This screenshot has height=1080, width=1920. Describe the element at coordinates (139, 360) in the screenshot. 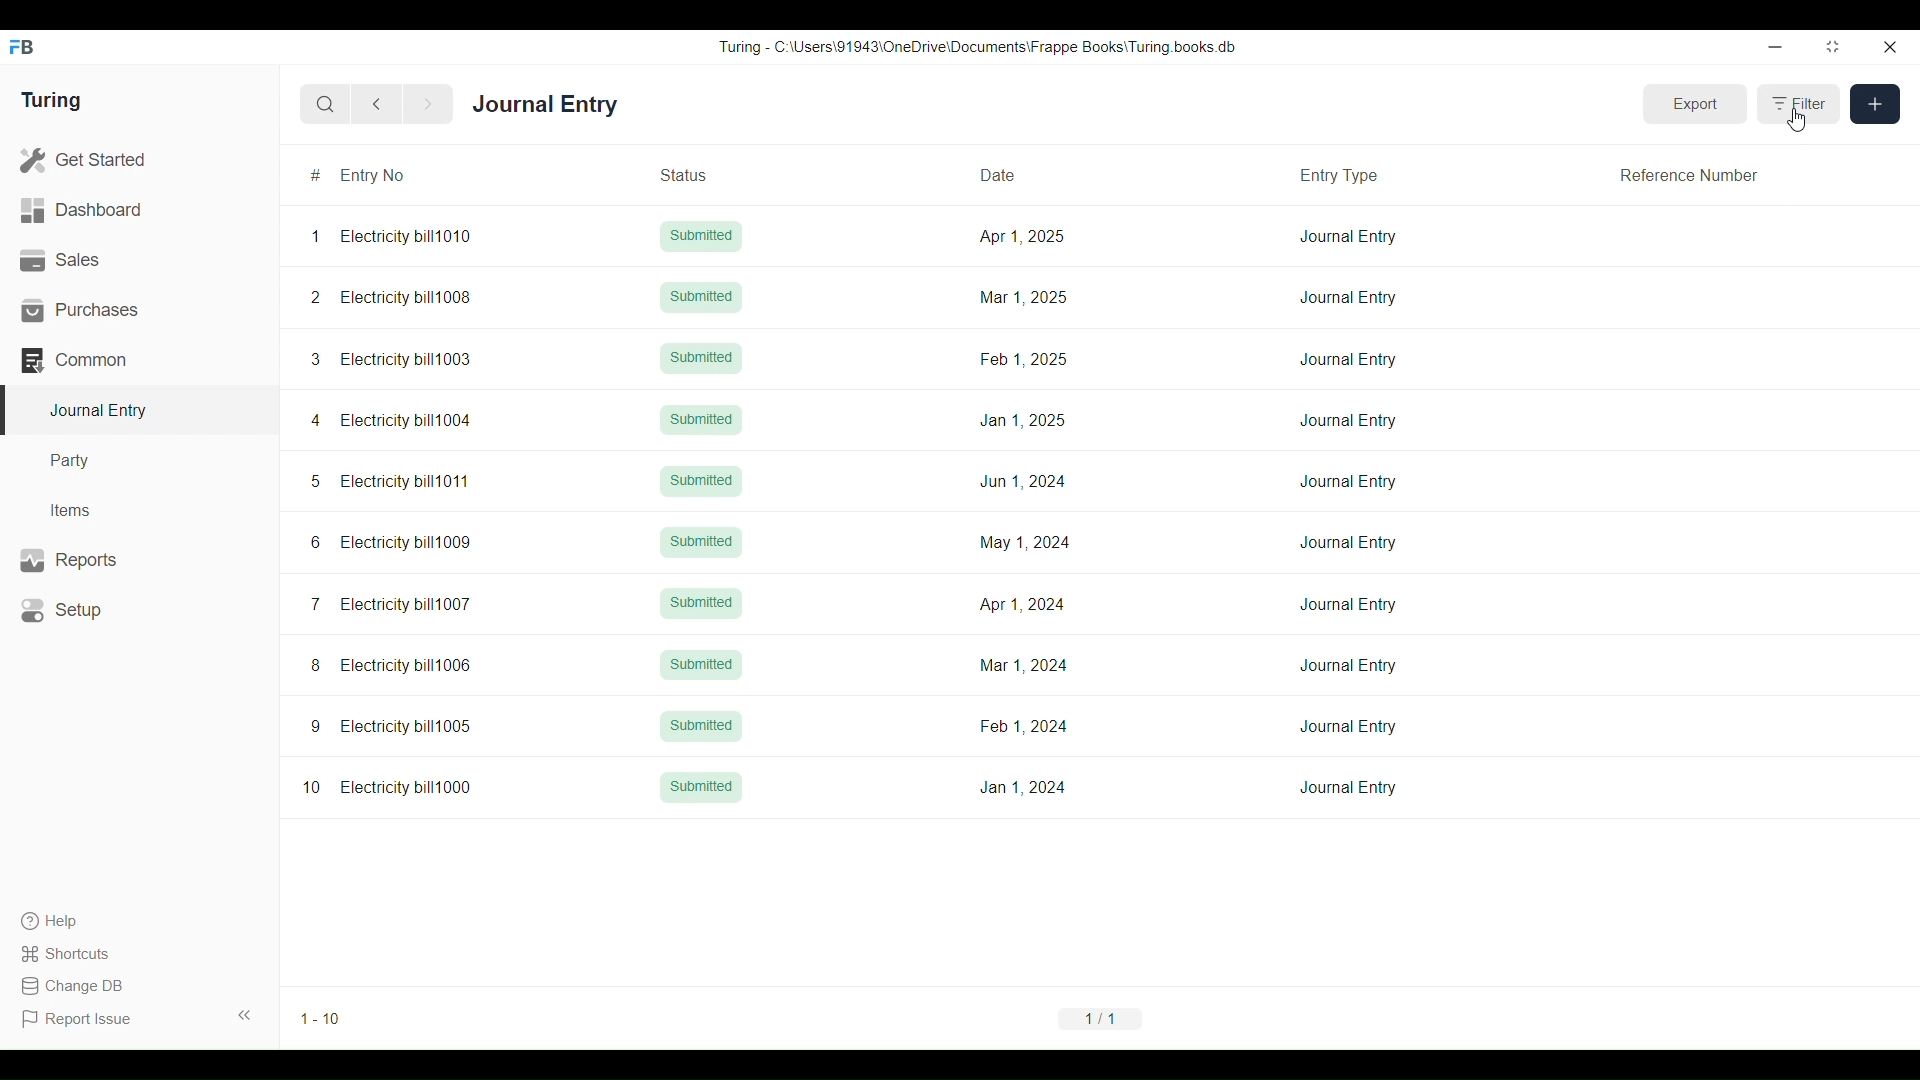

I see `Common` at that location.